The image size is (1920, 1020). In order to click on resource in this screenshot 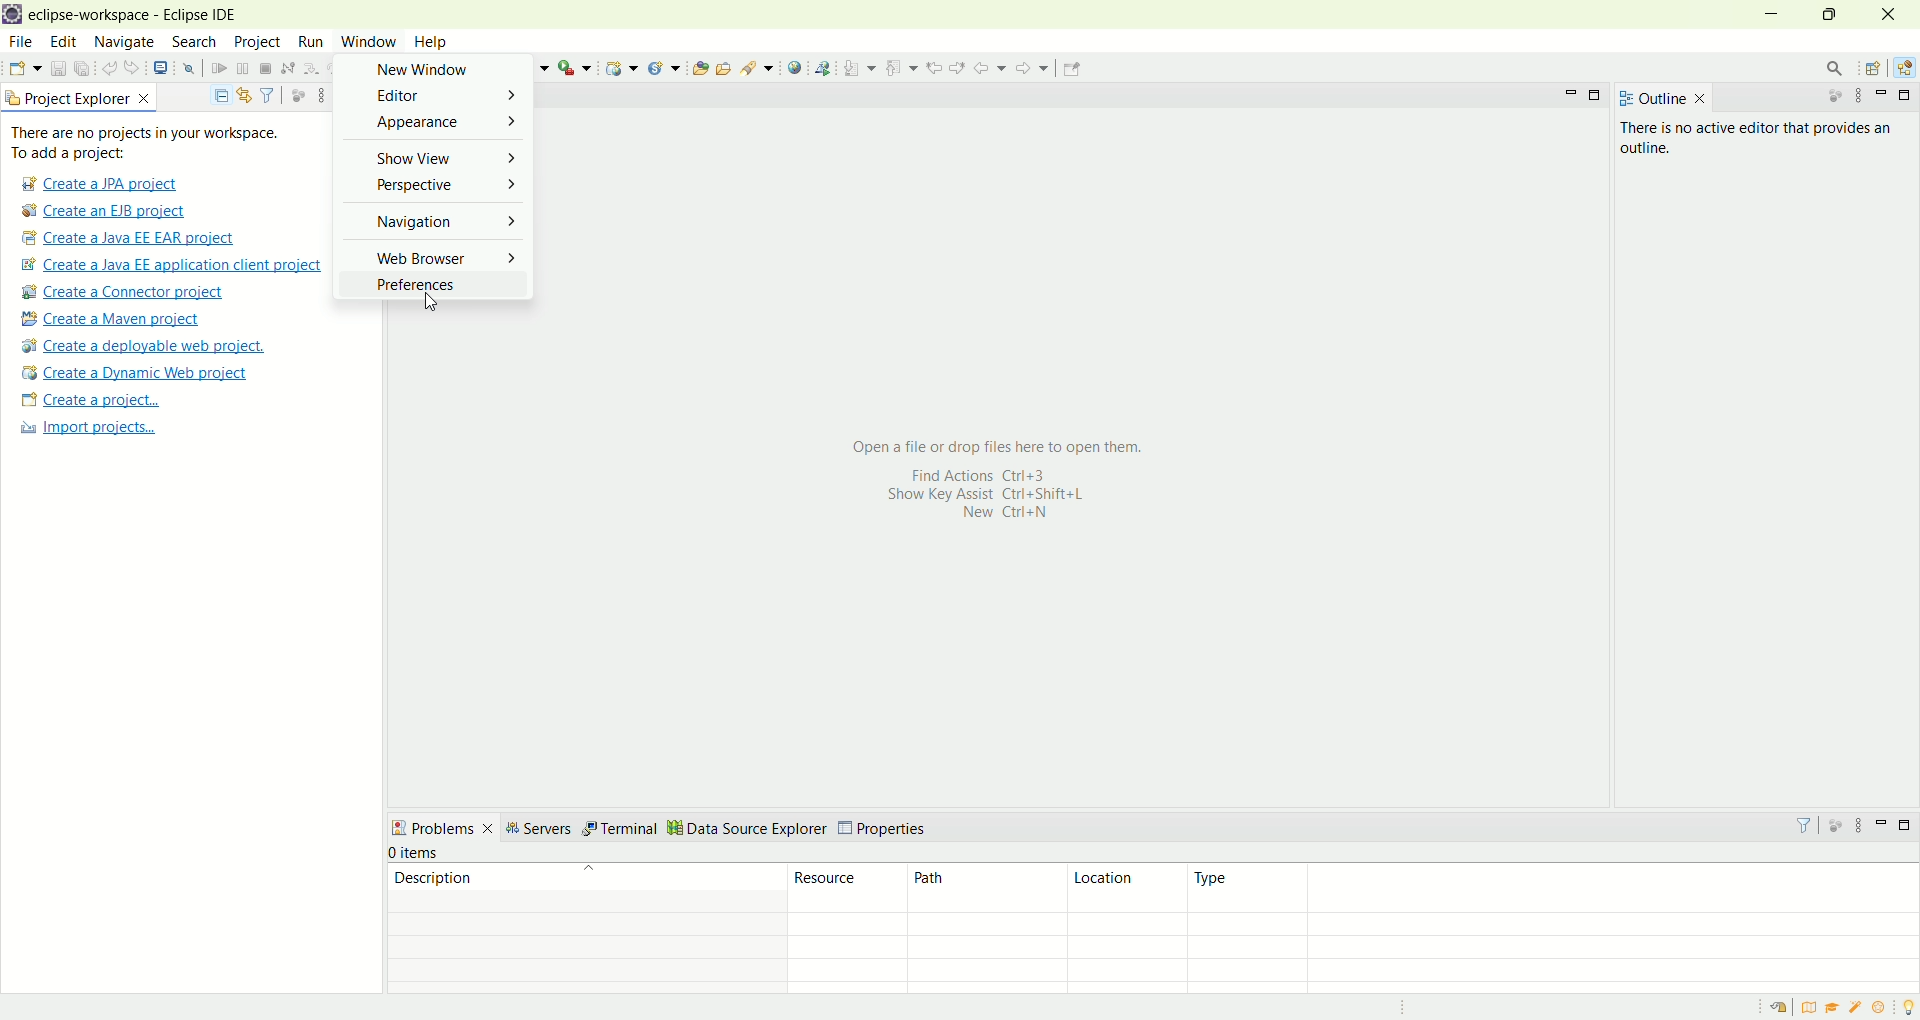, I will do `click(850, 887)`.